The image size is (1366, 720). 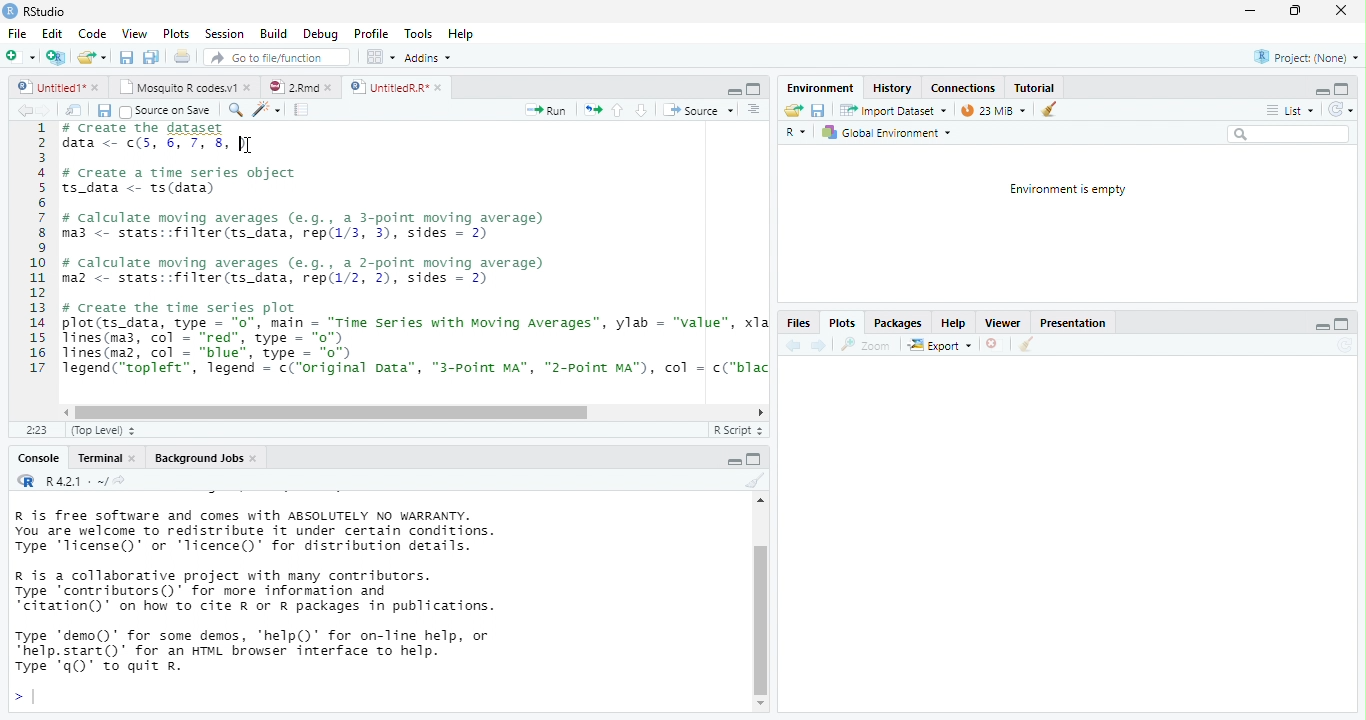 What do you see at coordinates (247, 140) in the screenshot?
I see `text cursror` at bounding box center [247, 140].